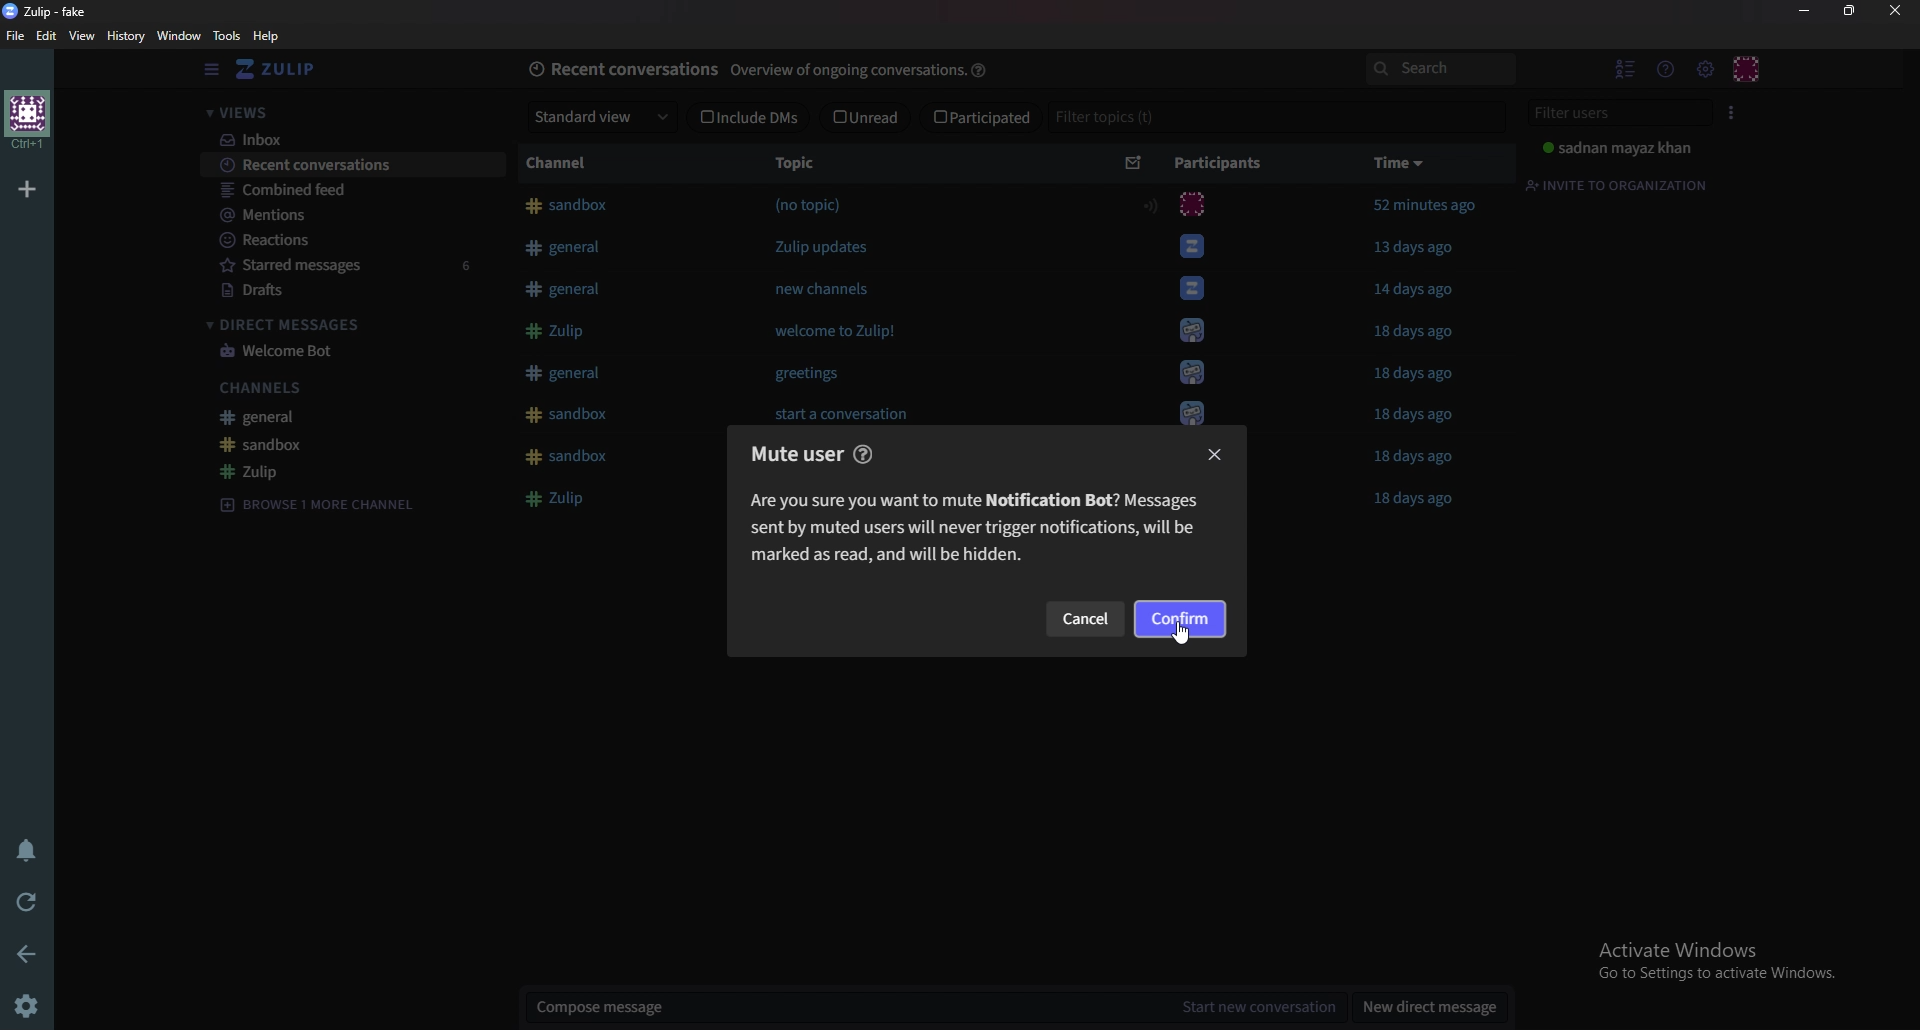 This screenshot has height=1030, width=1920. What do you see at coordinates (1193, 373) in the screenshot?
I see `icon` at bounding box center [1193, 373].